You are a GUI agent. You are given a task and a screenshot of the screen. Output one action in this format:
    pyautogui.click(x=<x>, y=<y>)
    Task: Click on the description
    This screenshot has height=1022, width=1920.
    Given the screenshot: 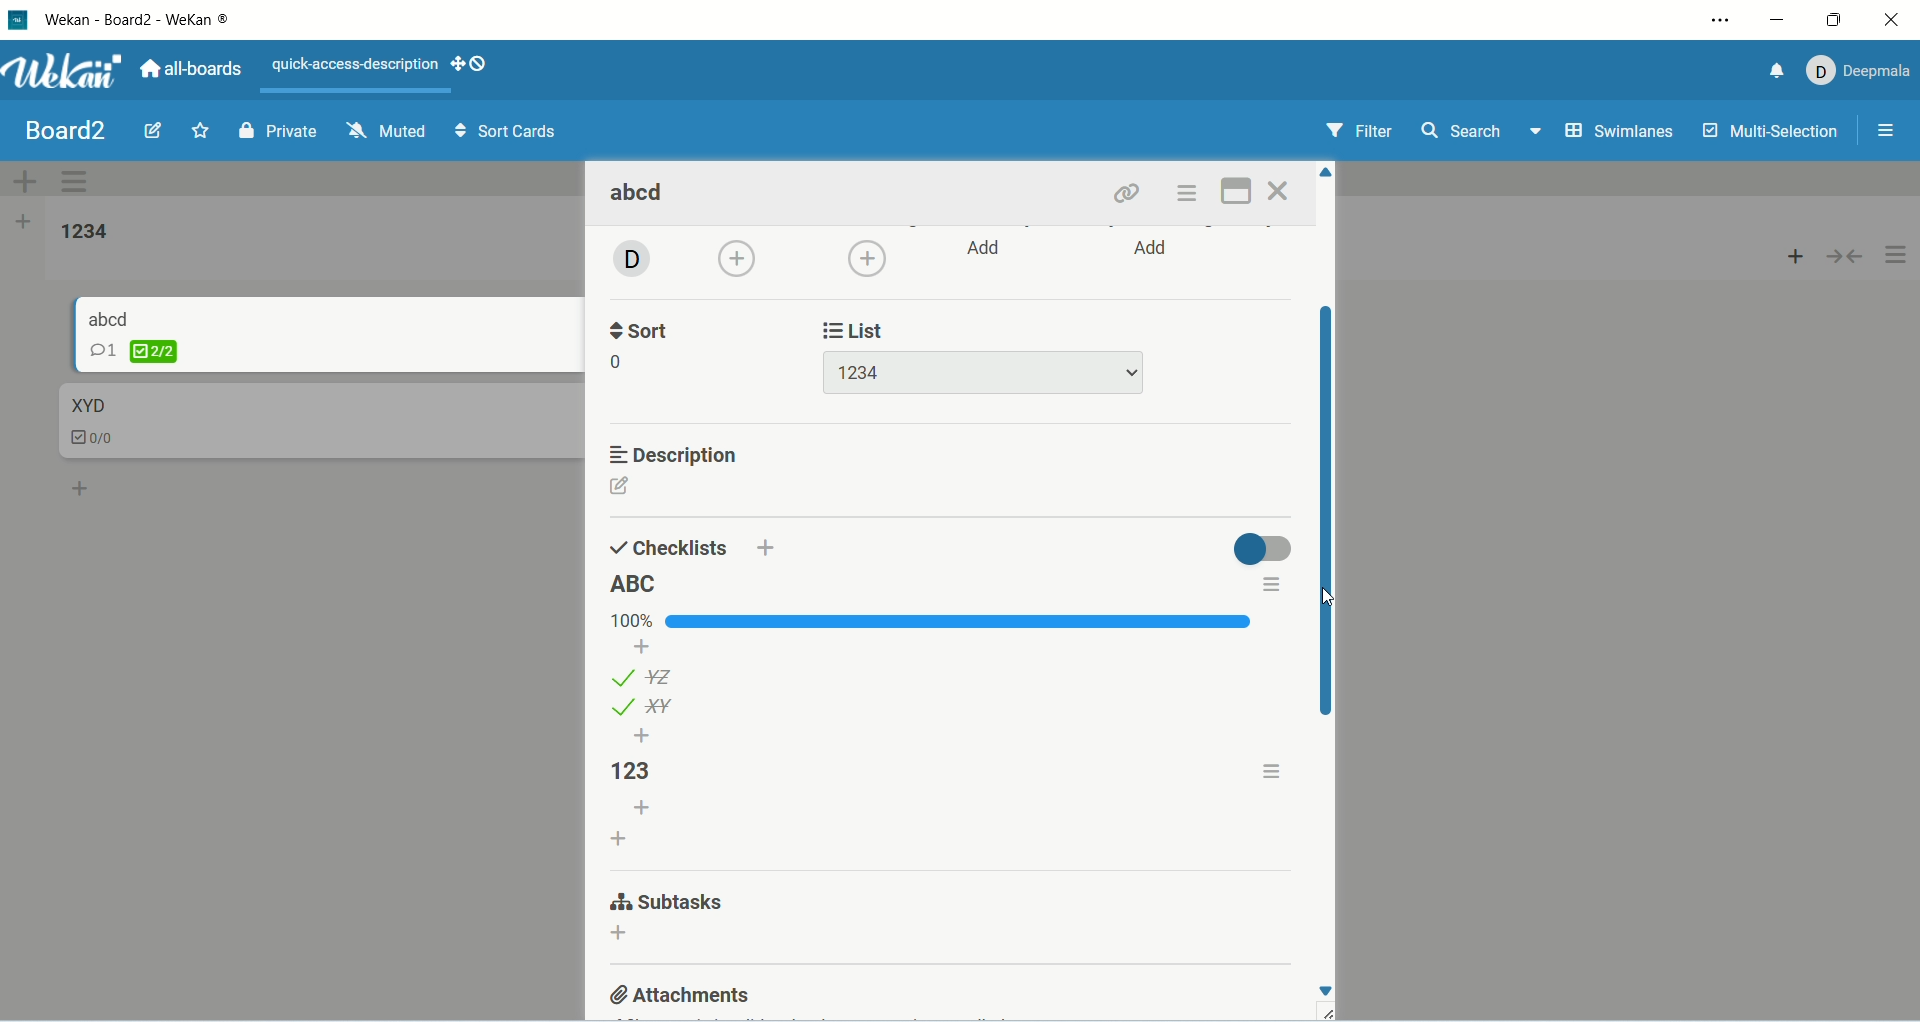 What is the action you would take?
    pyautogui.click(x=677, y=455)
    